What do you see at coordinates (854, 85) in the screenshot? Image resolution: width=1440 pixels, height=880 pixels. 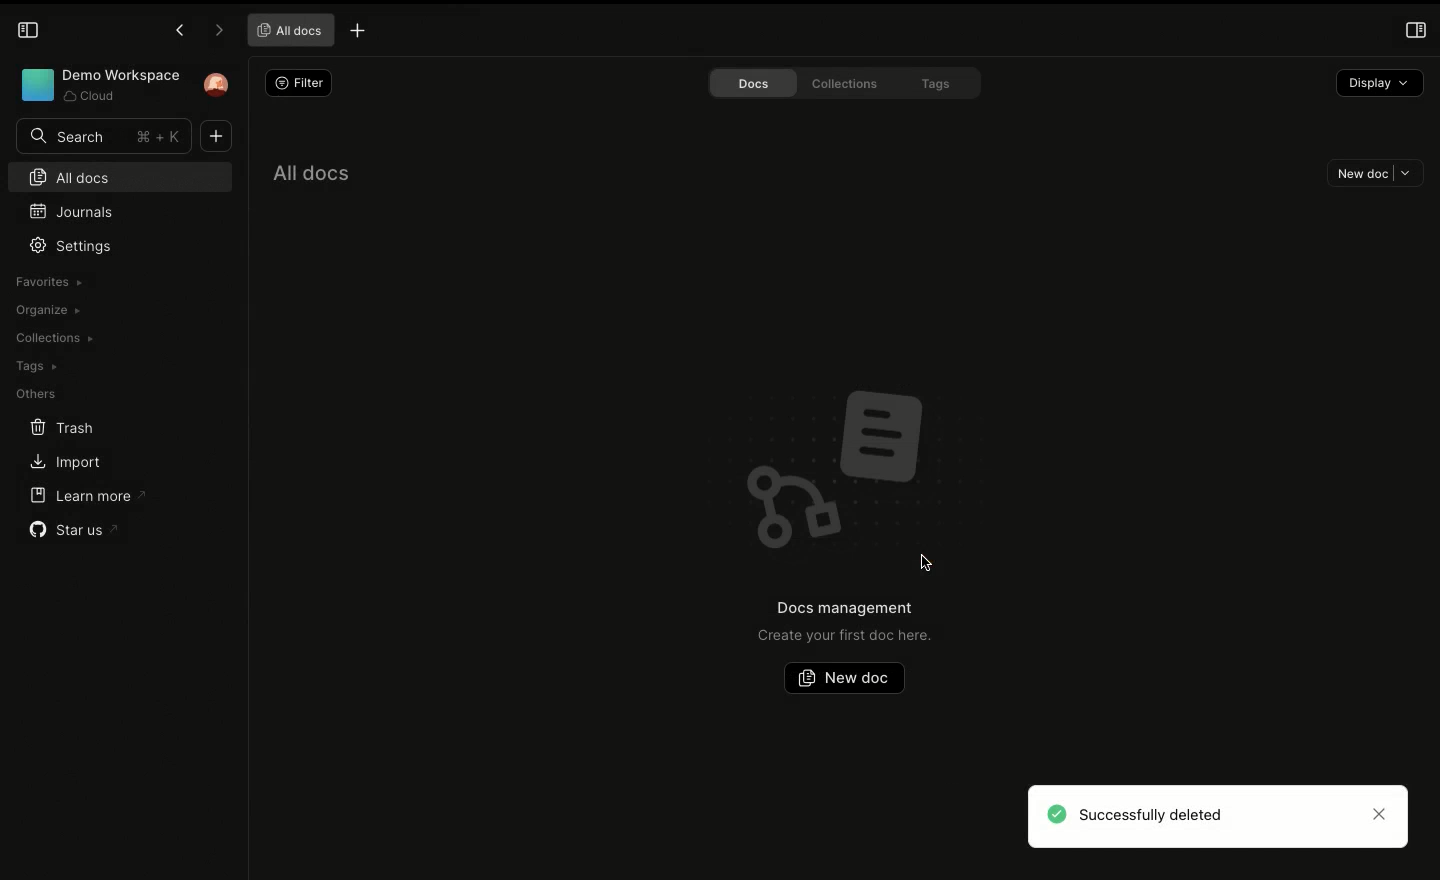 I see `Collections` at bounding box center [854, 85].